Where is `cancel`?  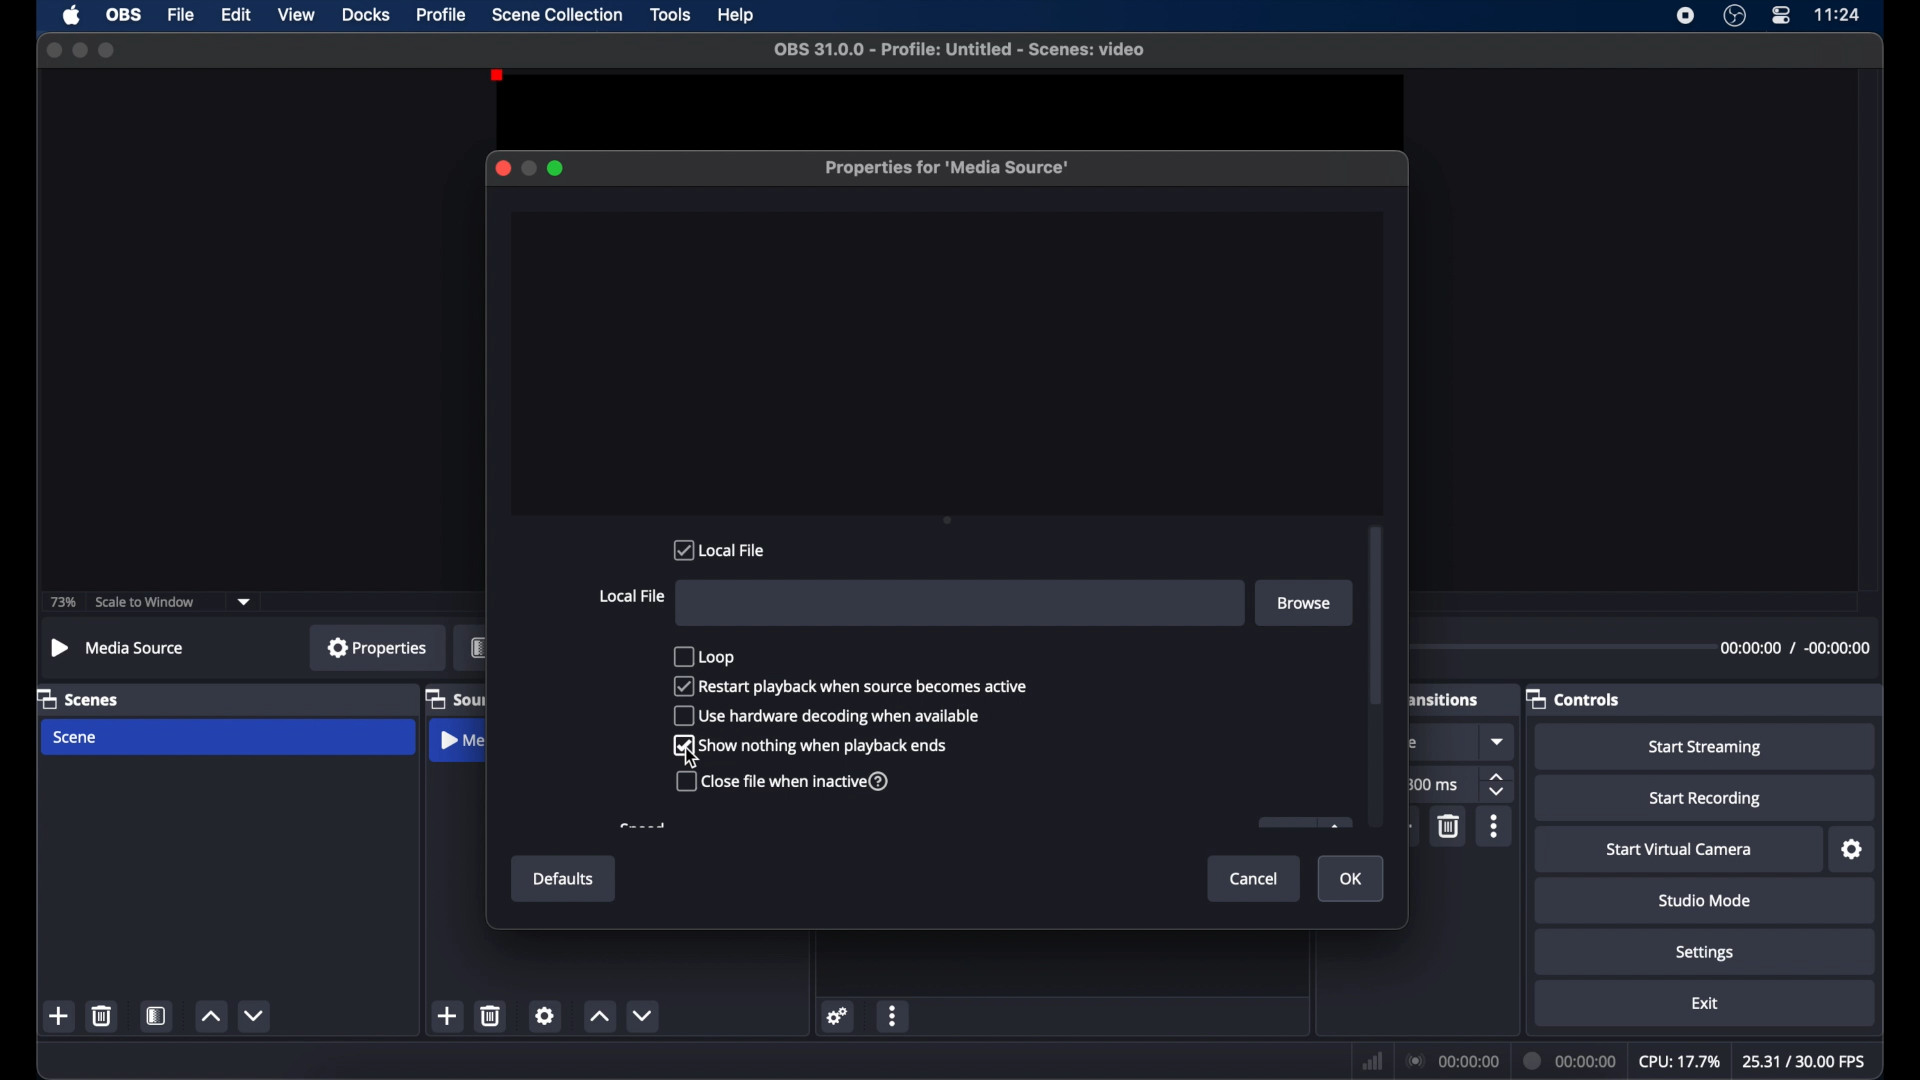
cancel is located at coordinates (1255, 877).